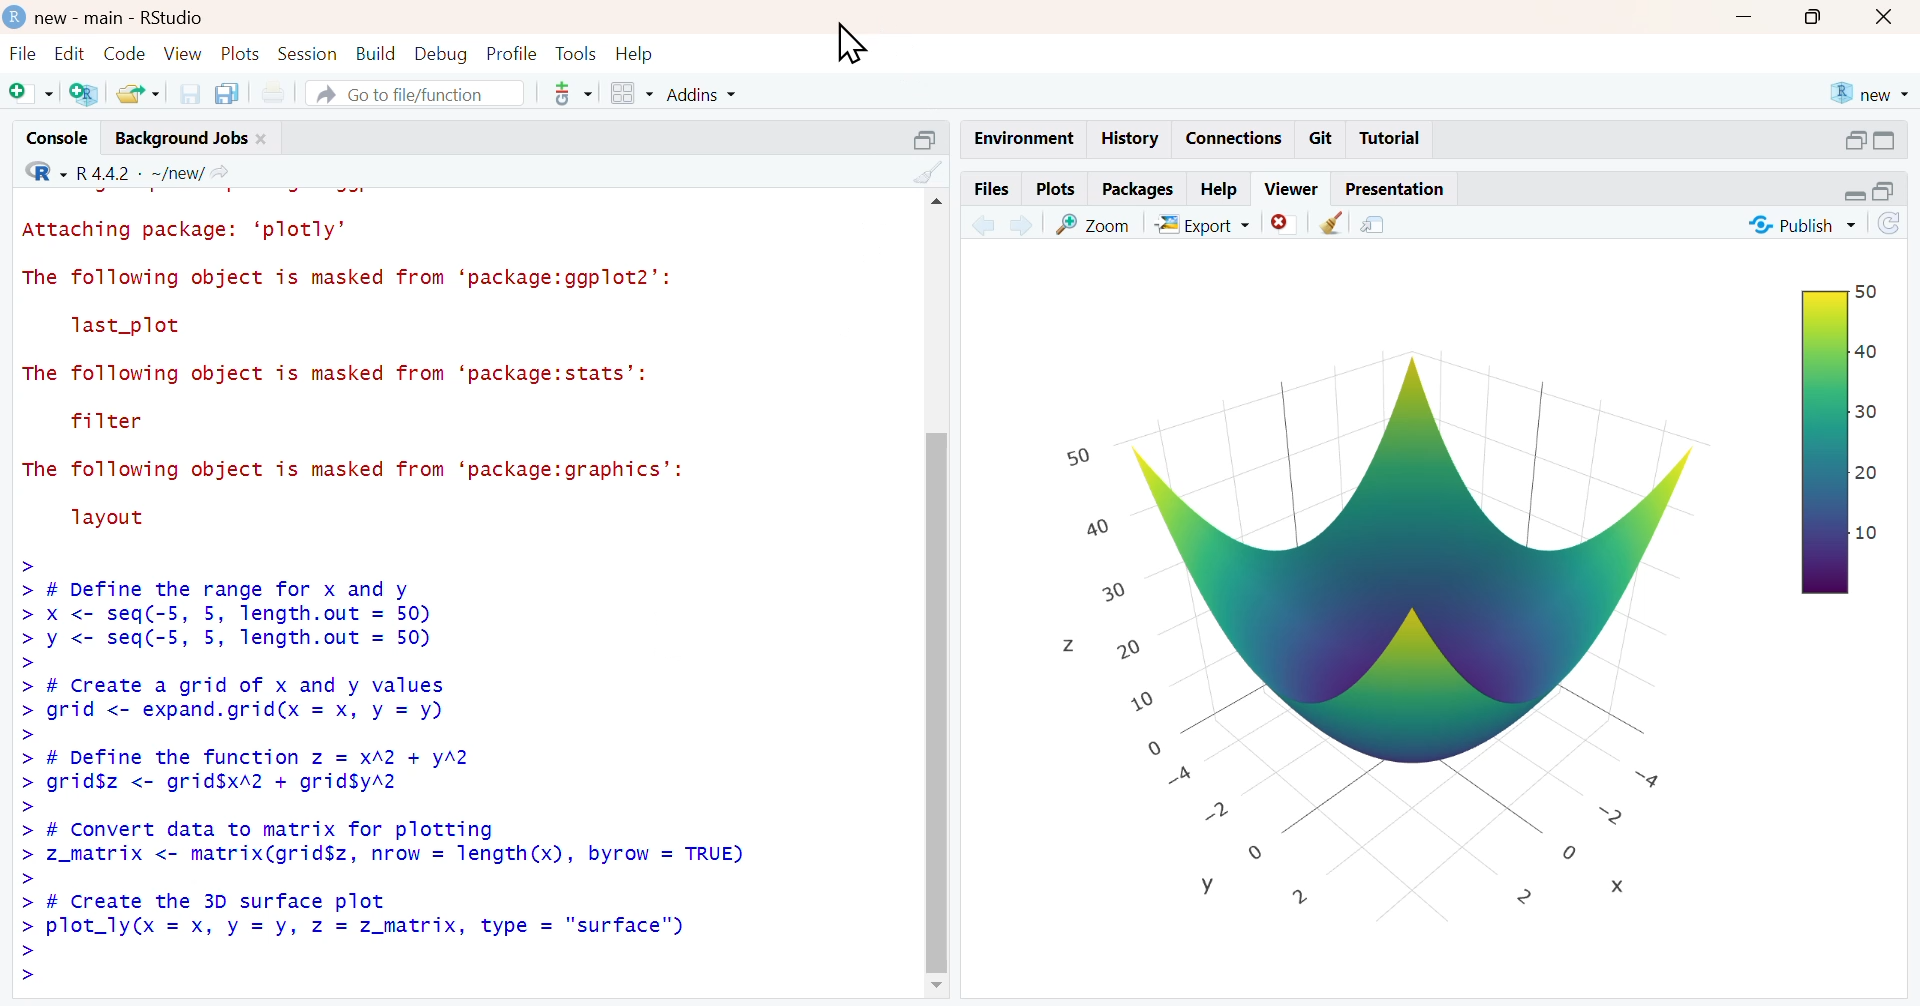 The height and width of the screenshot is (1006, 1920). What do you see at coordinates (1055, 188) in the screenshot?
I see `plots` at bounding box center [1055, 188].